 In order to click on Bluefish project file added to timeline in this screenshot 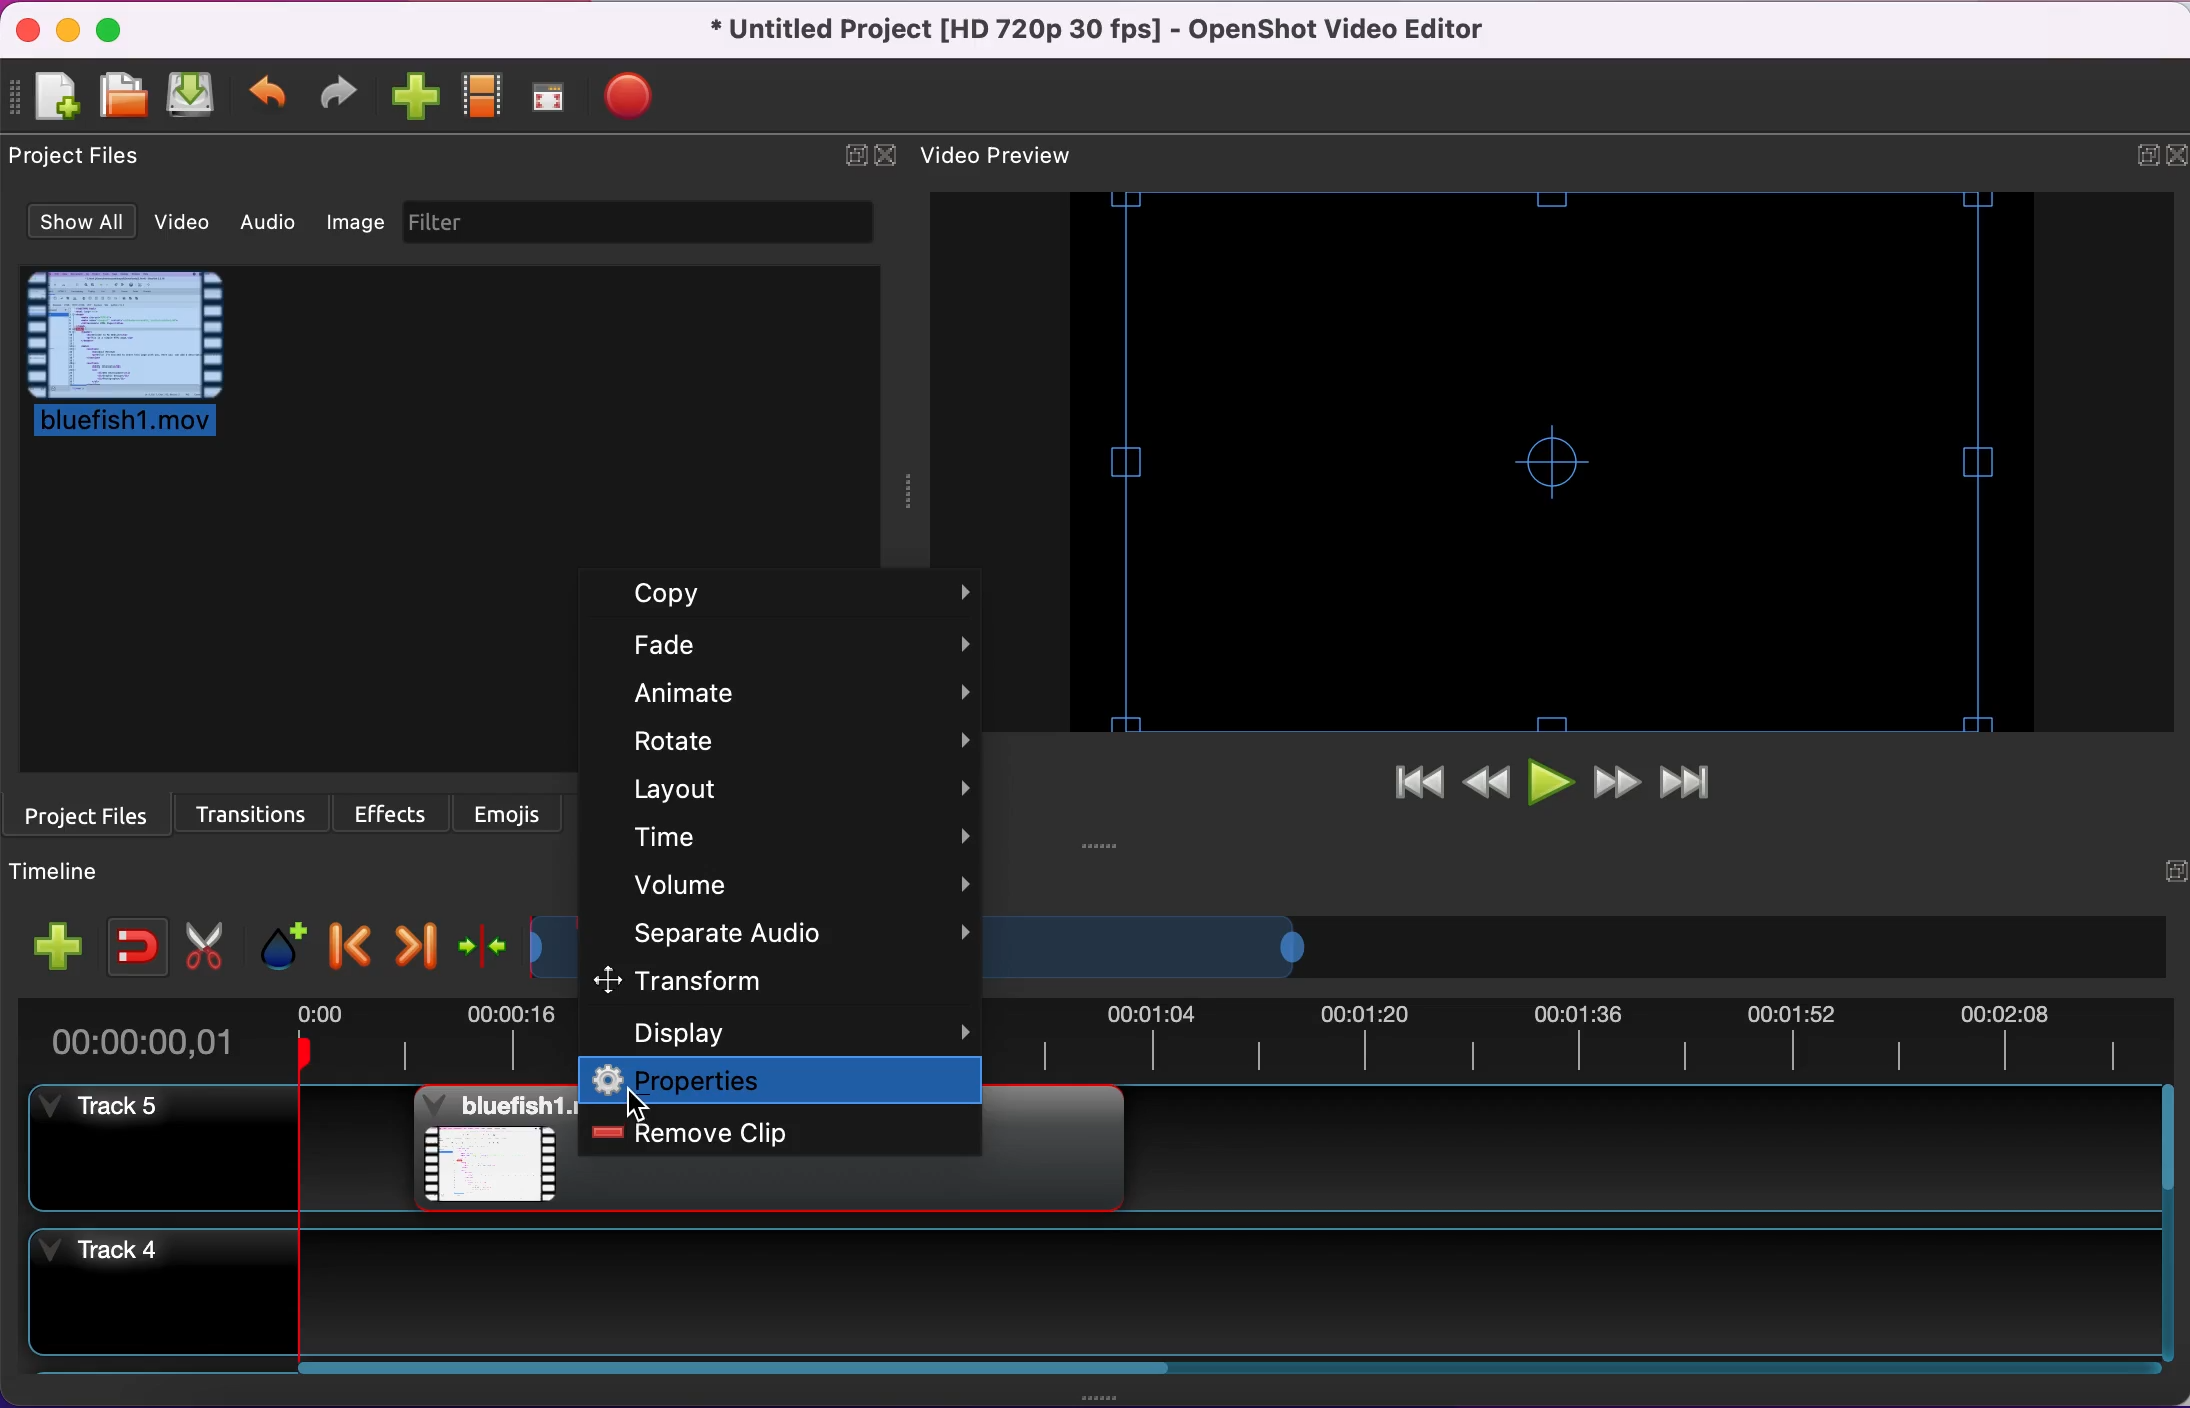, I will do `click(495, 1147)`.